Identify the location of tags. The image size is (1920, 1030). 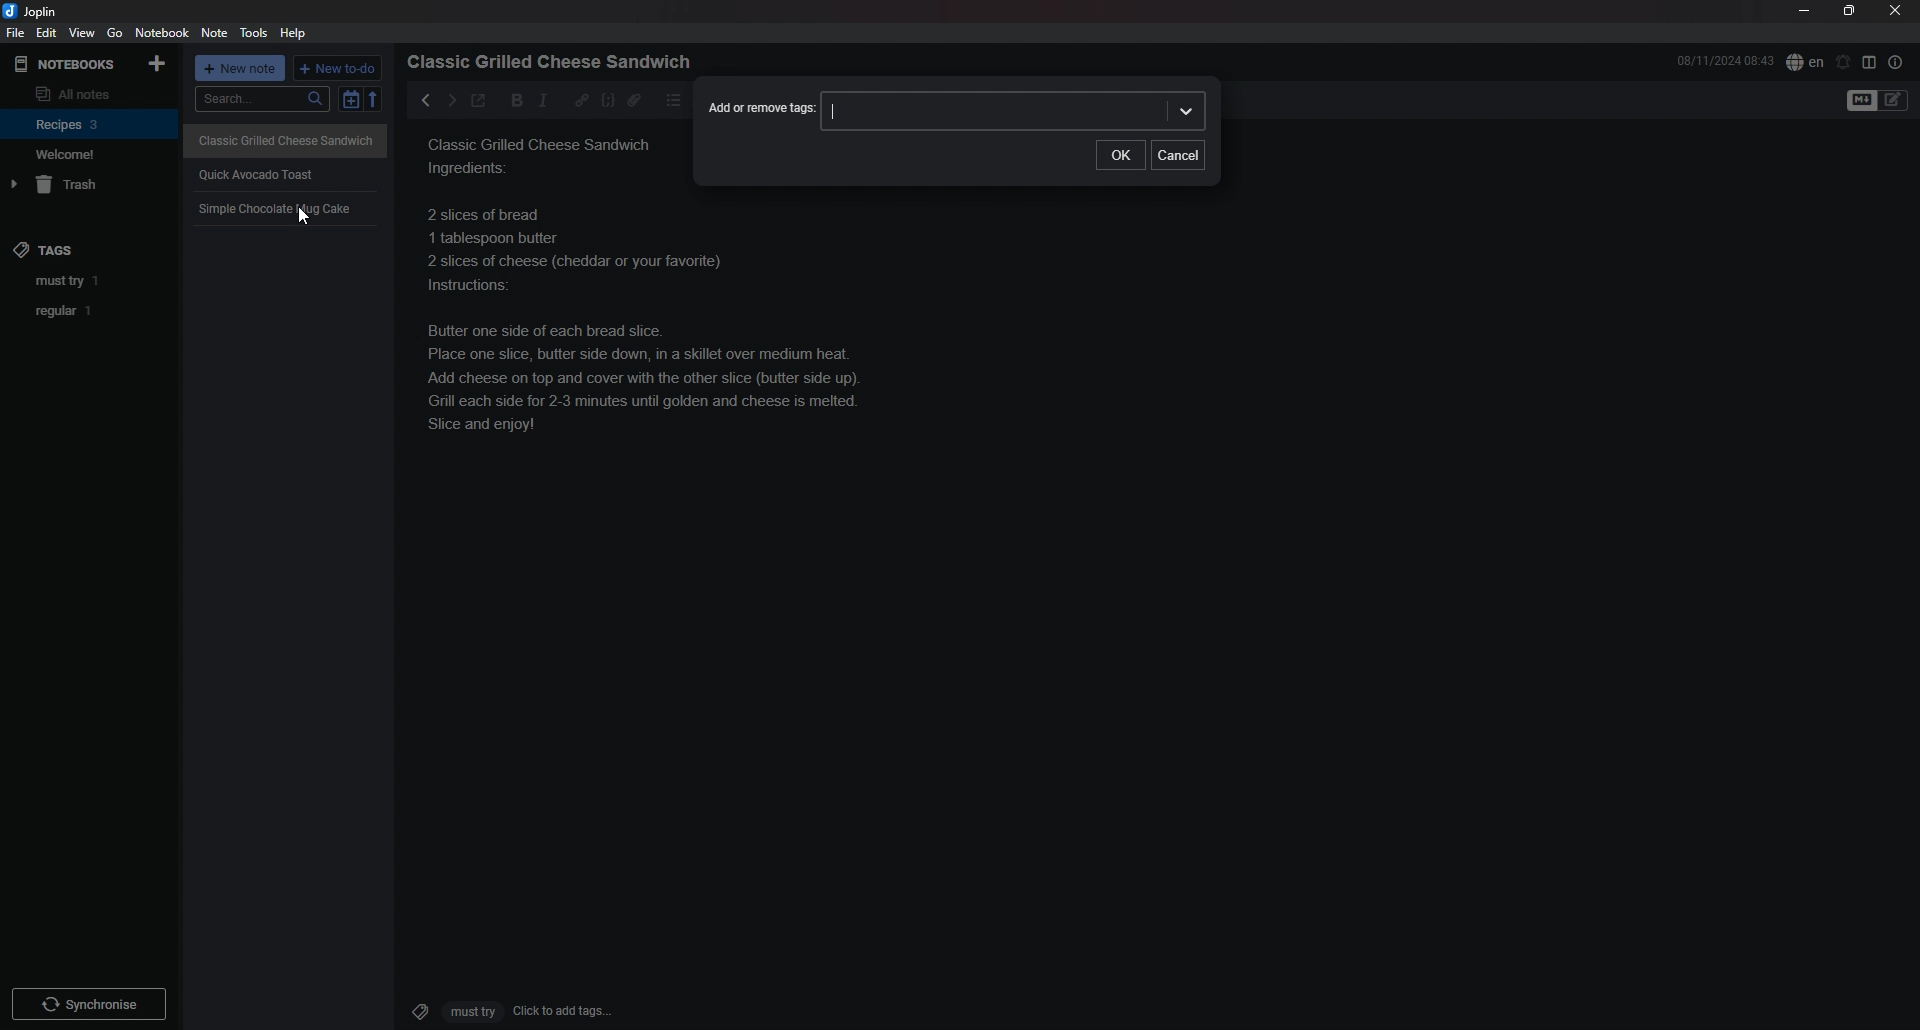
(46, 244).